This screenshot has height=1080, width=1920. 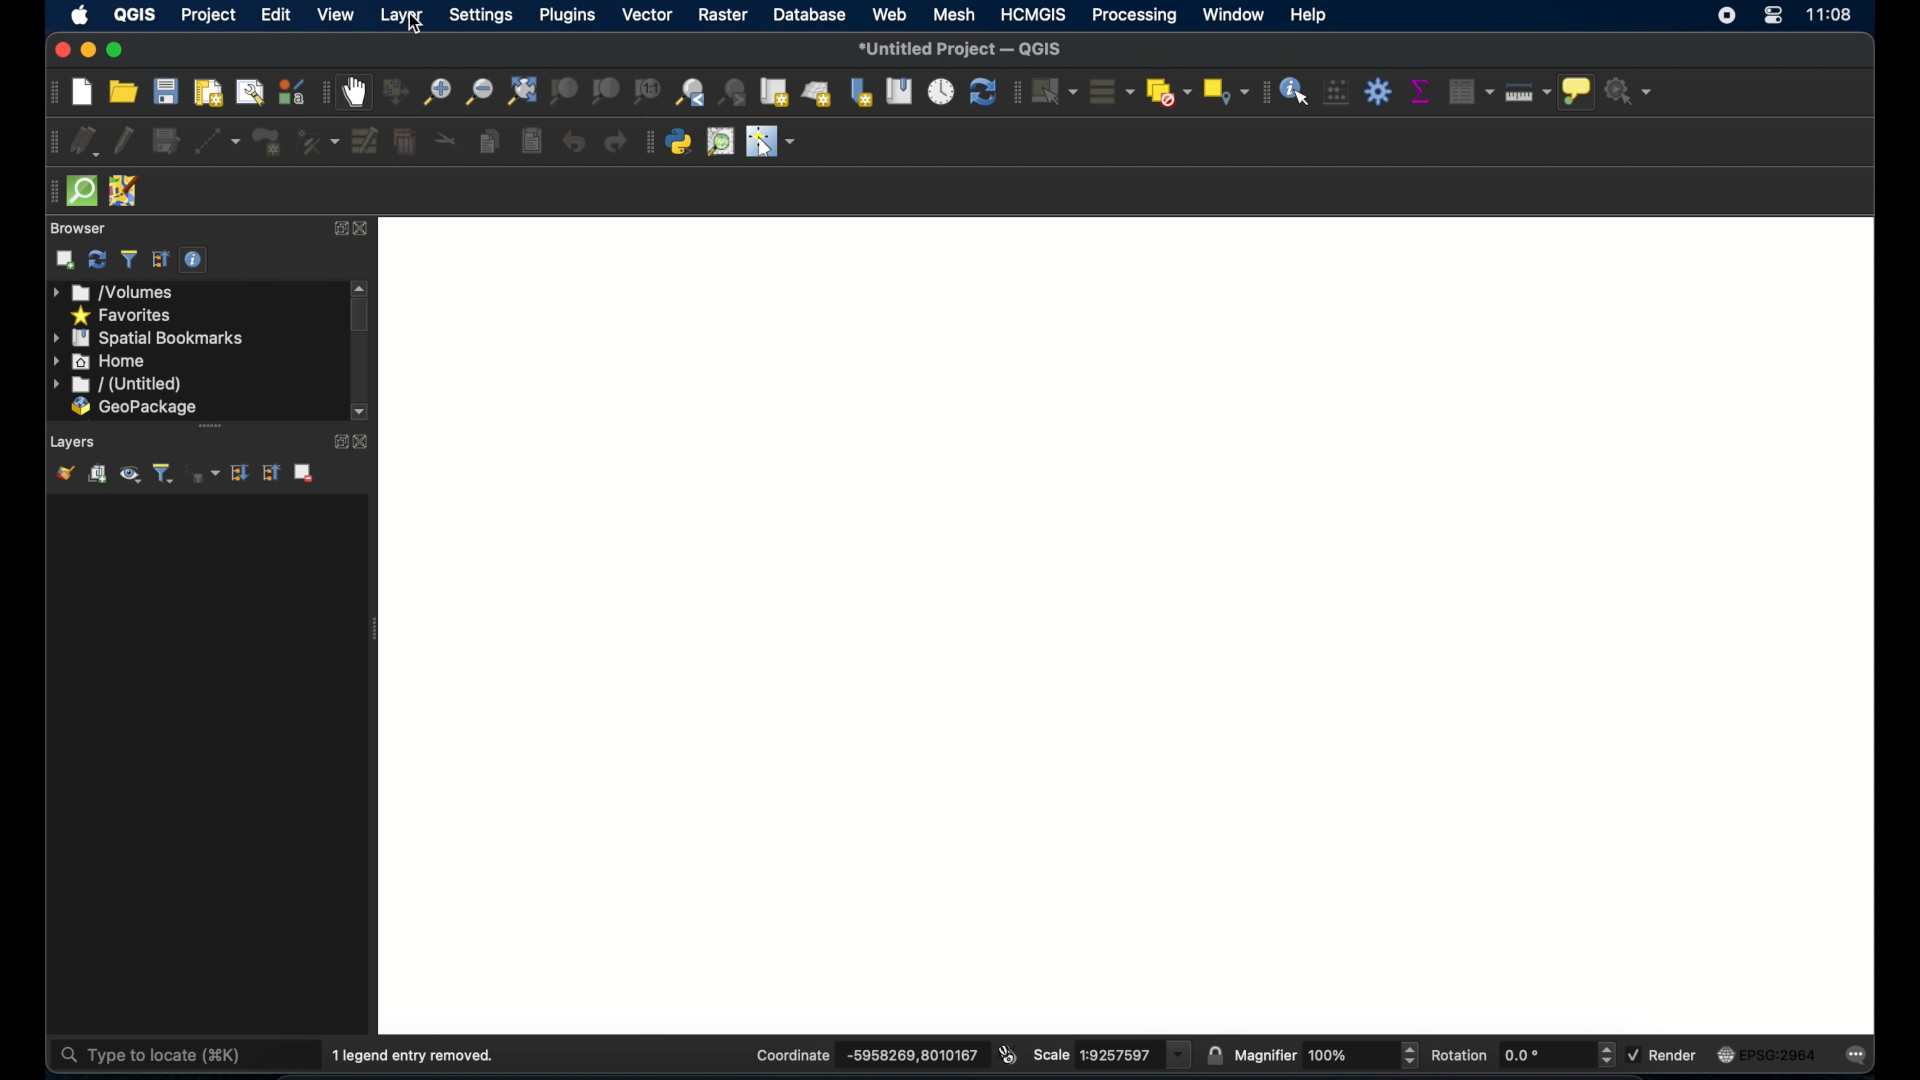 What do you see at coordinates (488, 142) in the screenshot?
I see `copy features` at bounding box center [488, 142].